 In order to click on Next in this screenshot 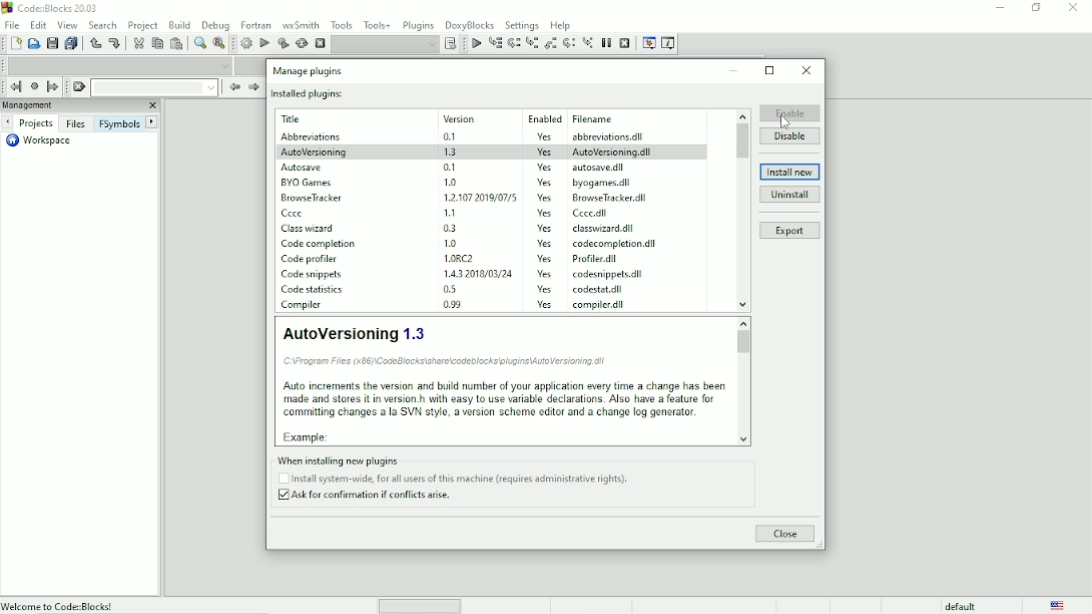, I will do `click(253, 88)`.